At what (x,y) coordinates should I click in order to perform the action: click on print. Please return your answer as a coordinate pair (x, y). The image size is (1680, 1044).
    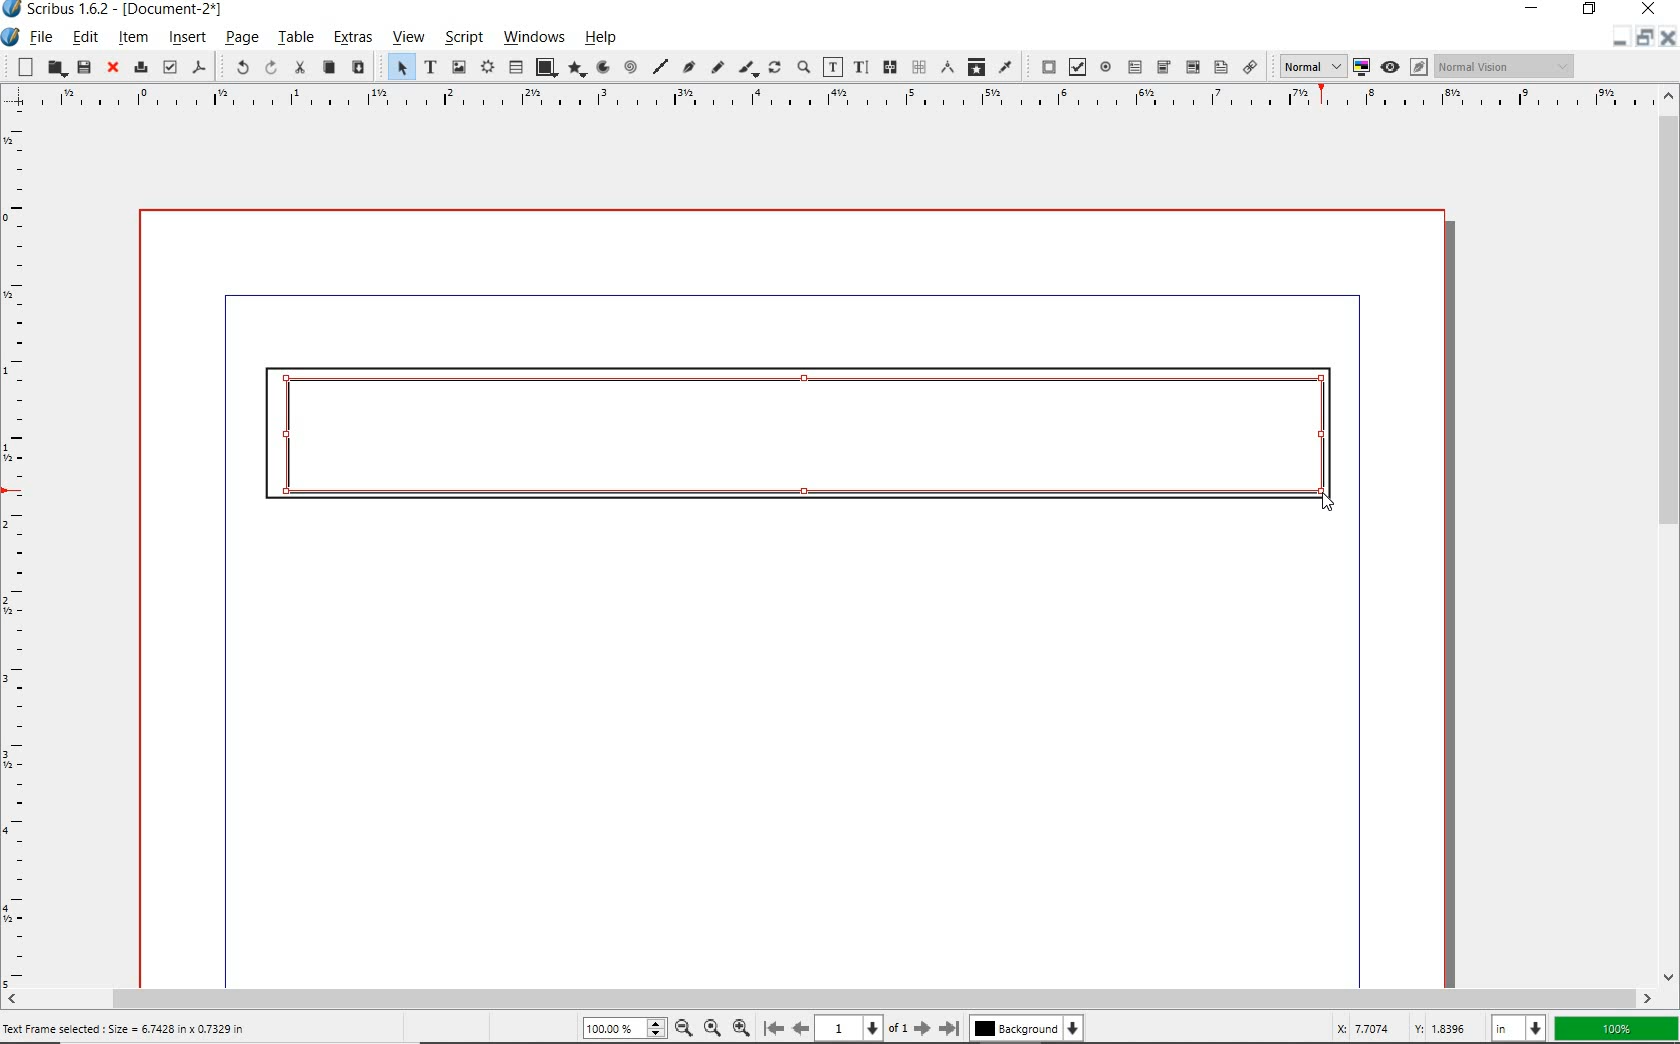
    Looking at the image, I should click on (140, 67).